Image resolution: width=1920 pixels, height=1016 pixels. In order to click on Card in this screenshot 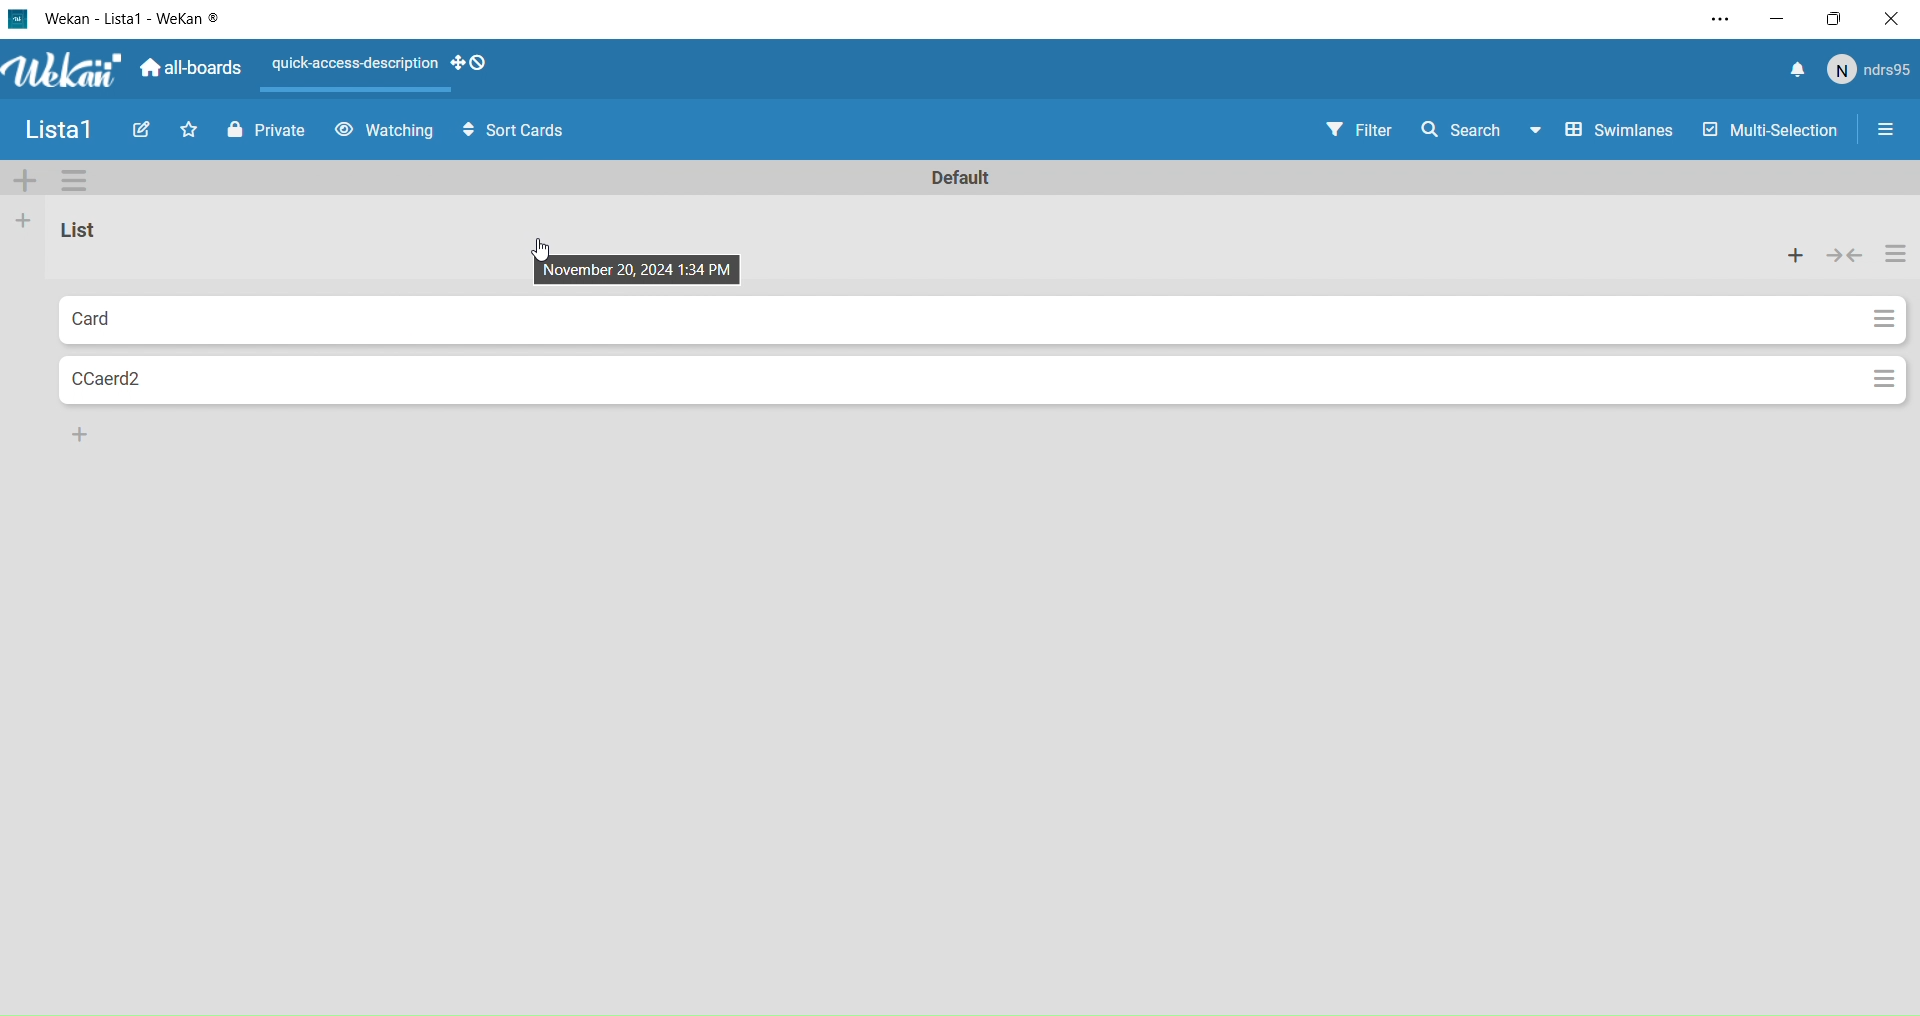, I will do `click(178, 317)`.